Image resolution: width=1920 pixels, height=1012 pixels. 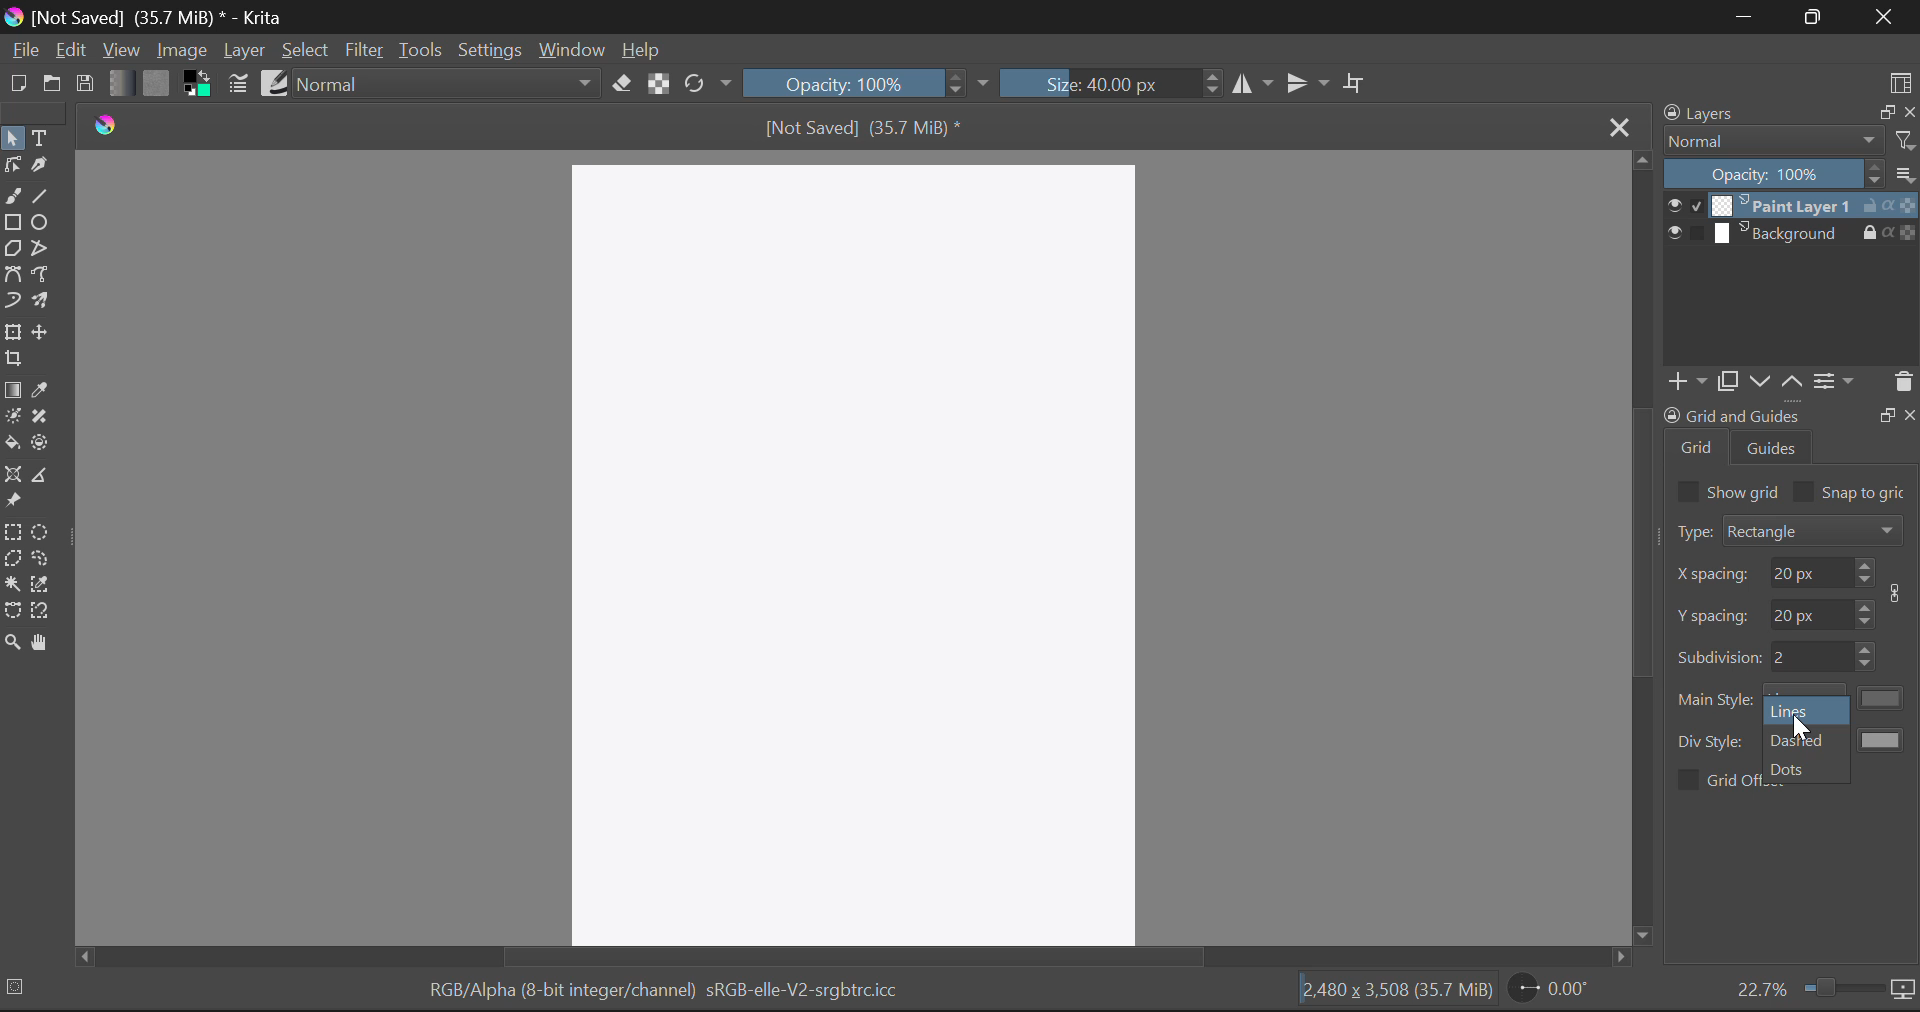 I want to click on Increase or decrease, so click(x=1866, y=612).